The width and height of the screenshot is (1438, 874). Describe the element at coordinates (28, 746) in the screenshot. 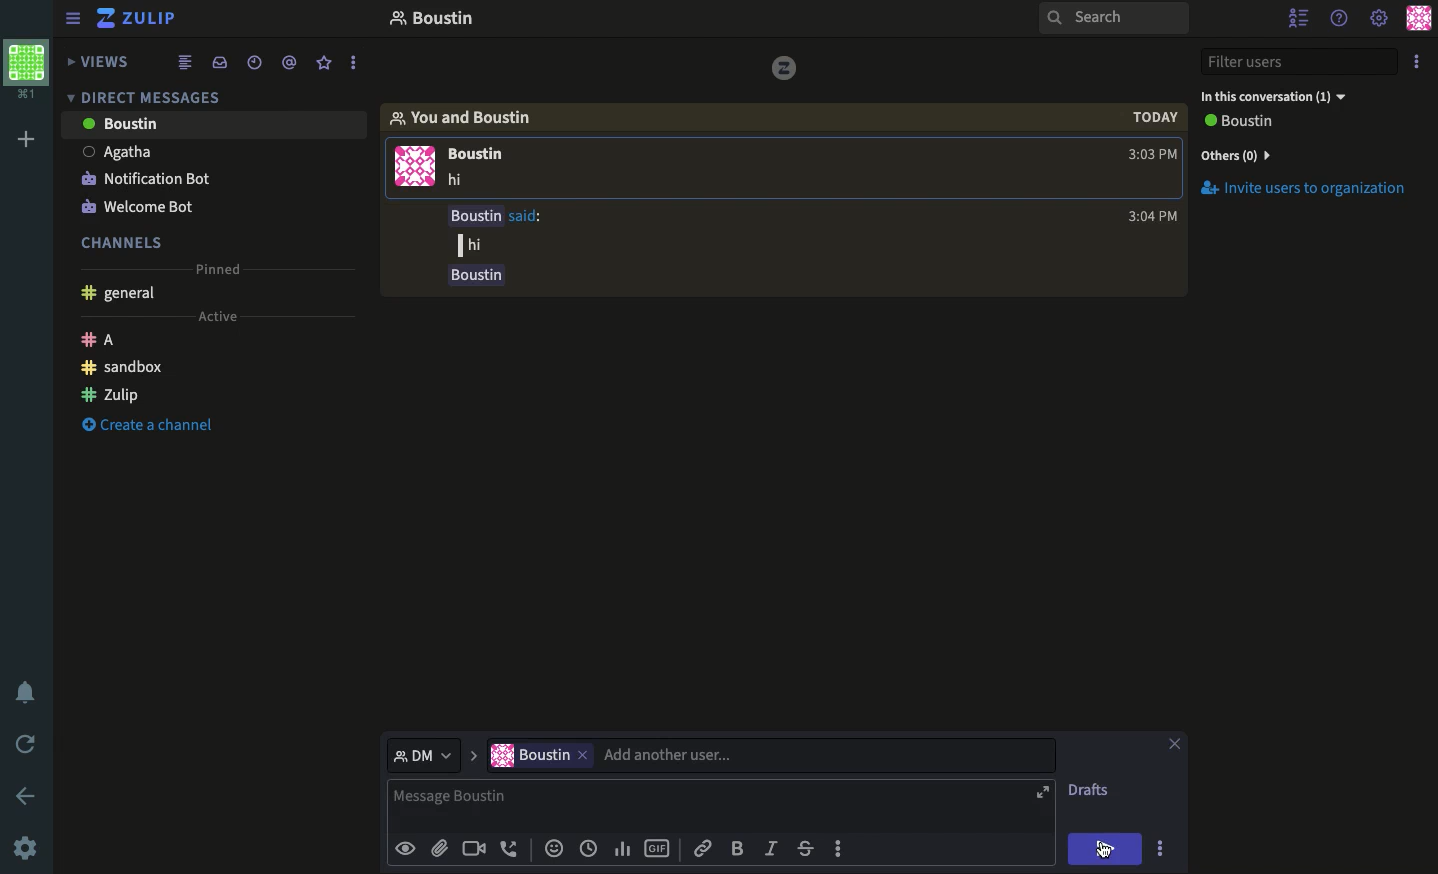

I see `Refresh` at that location.